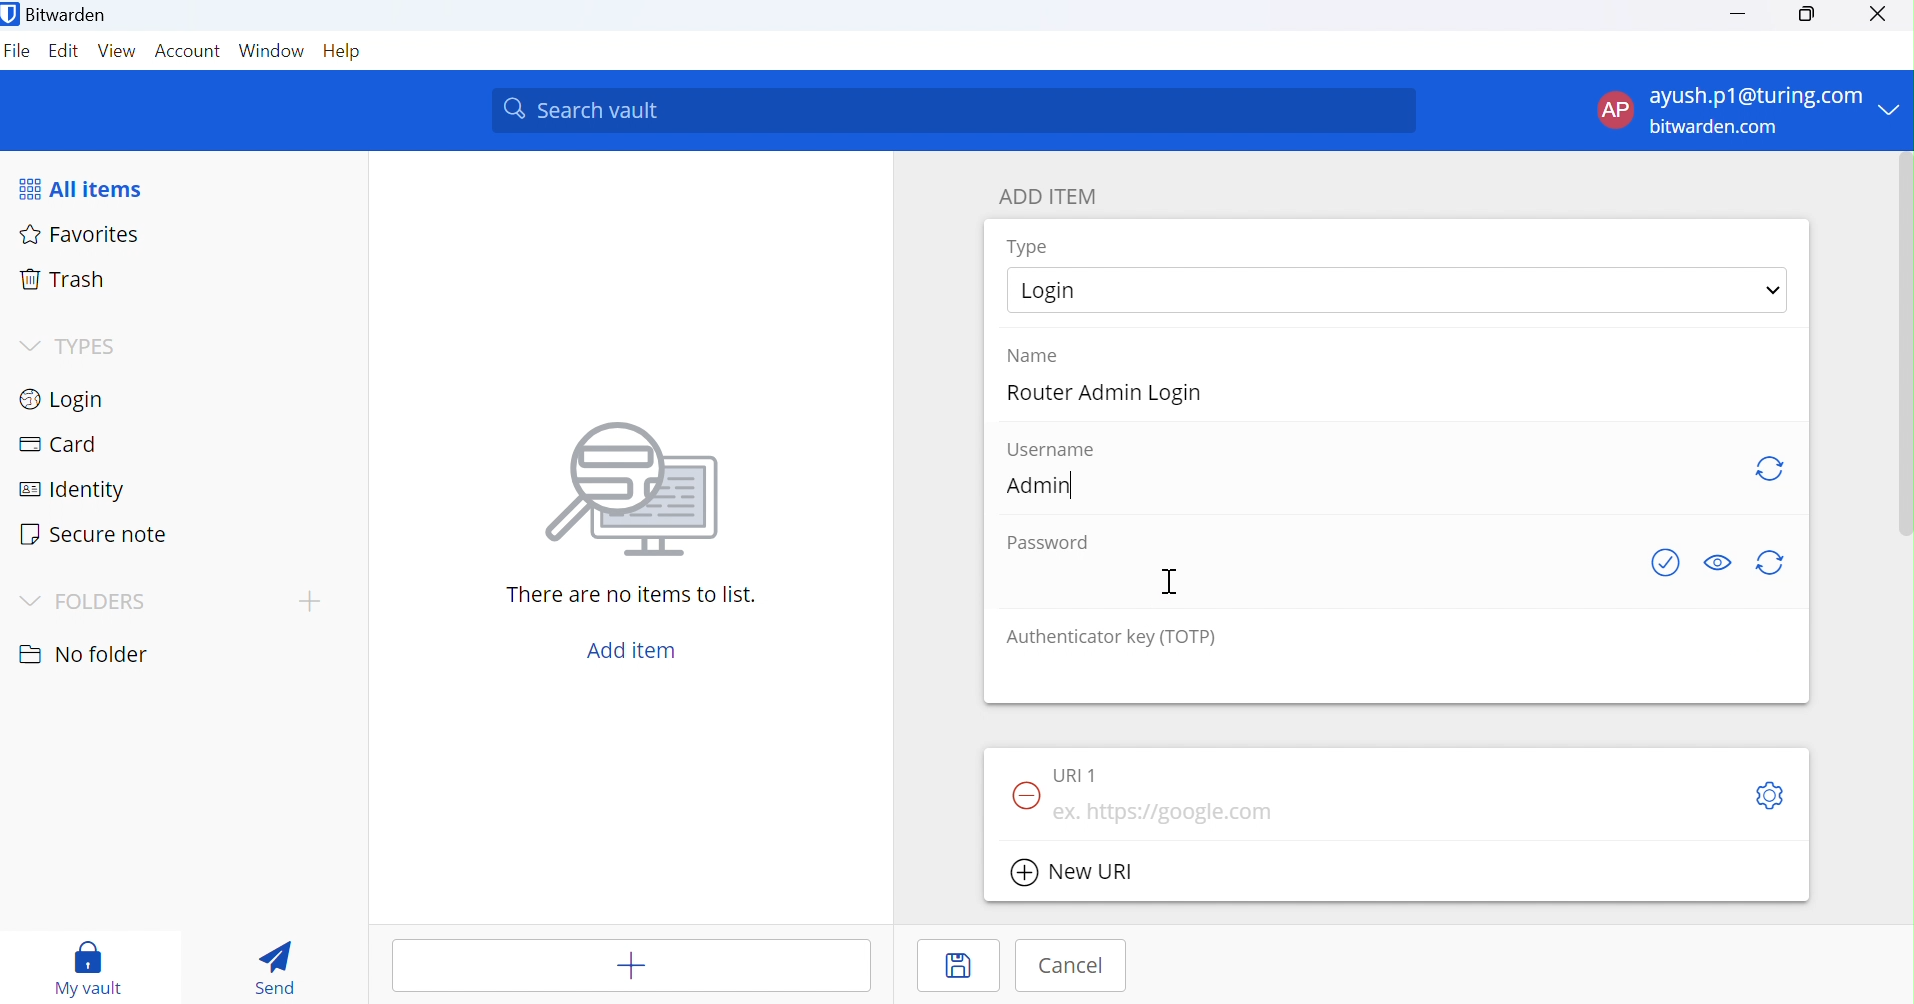 This screenshot has width=1914, height=1004. I want to click on Authenticator key (TOTP), so click(1112, 636).